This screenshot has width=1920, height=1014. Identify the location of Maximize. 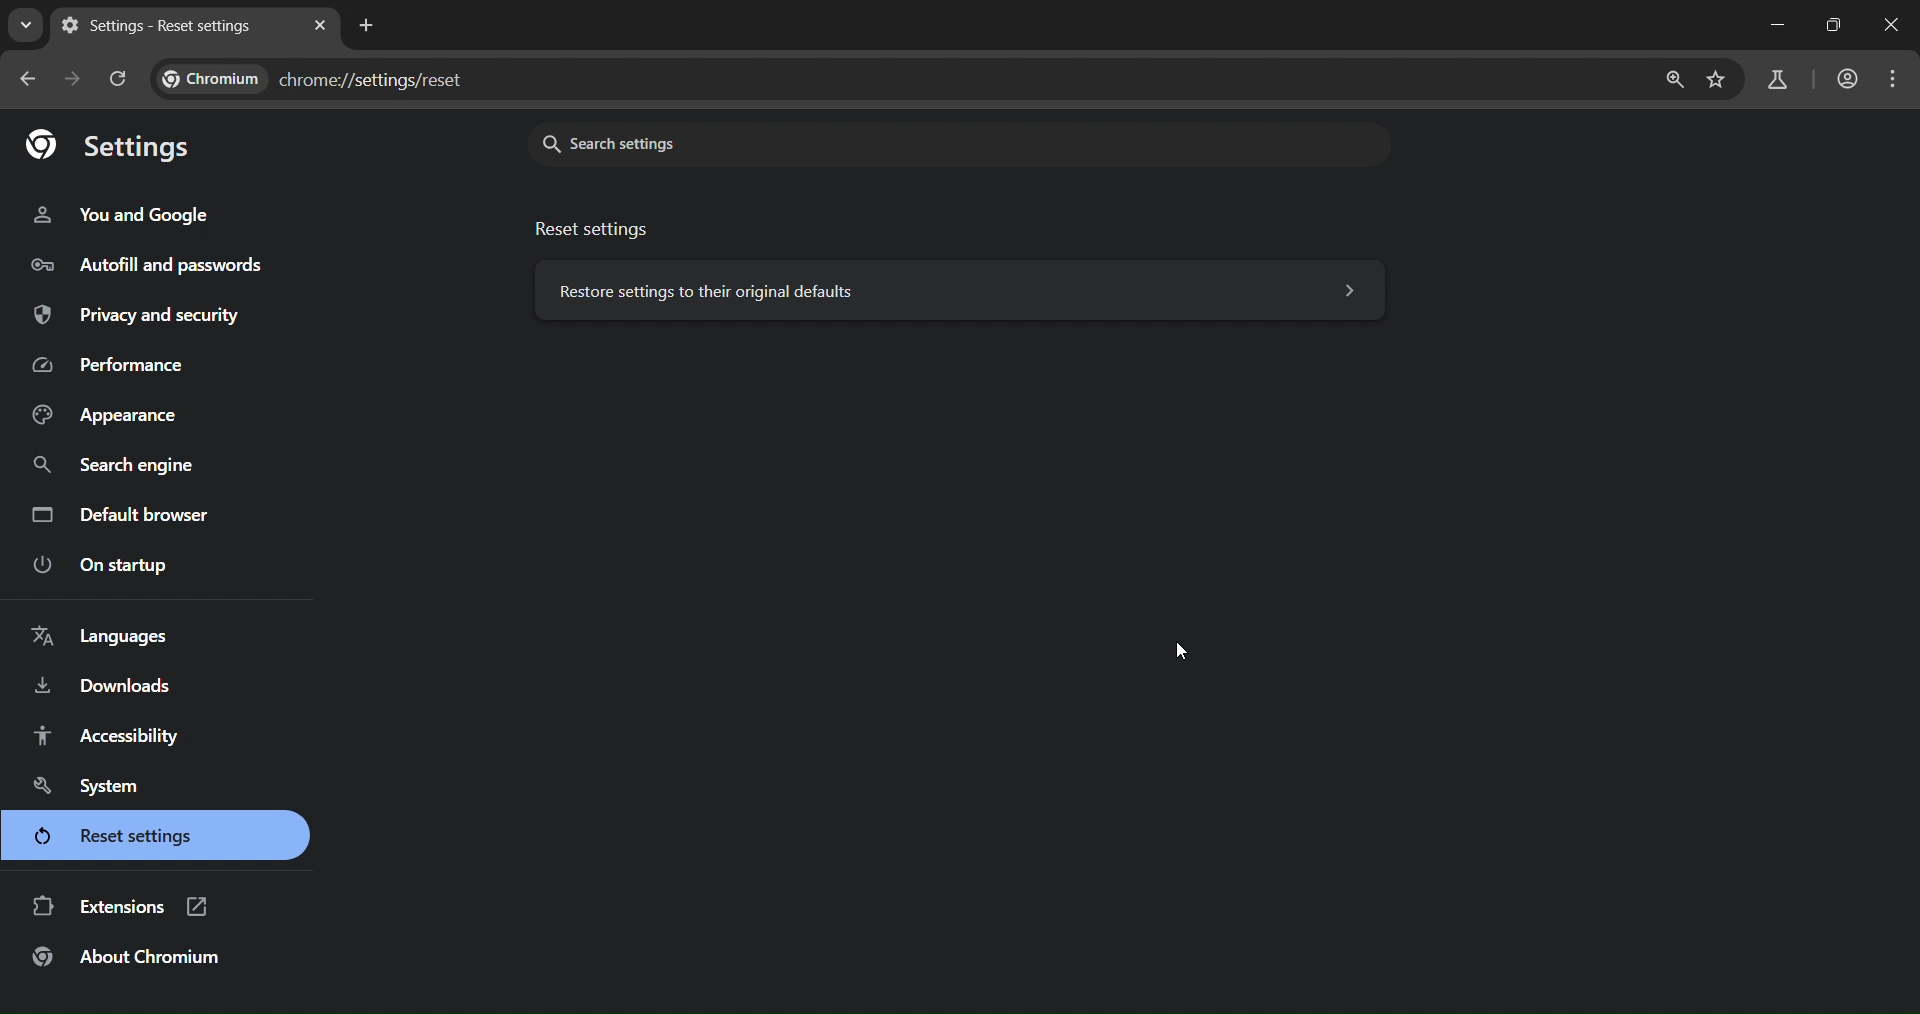
(1838, 24).